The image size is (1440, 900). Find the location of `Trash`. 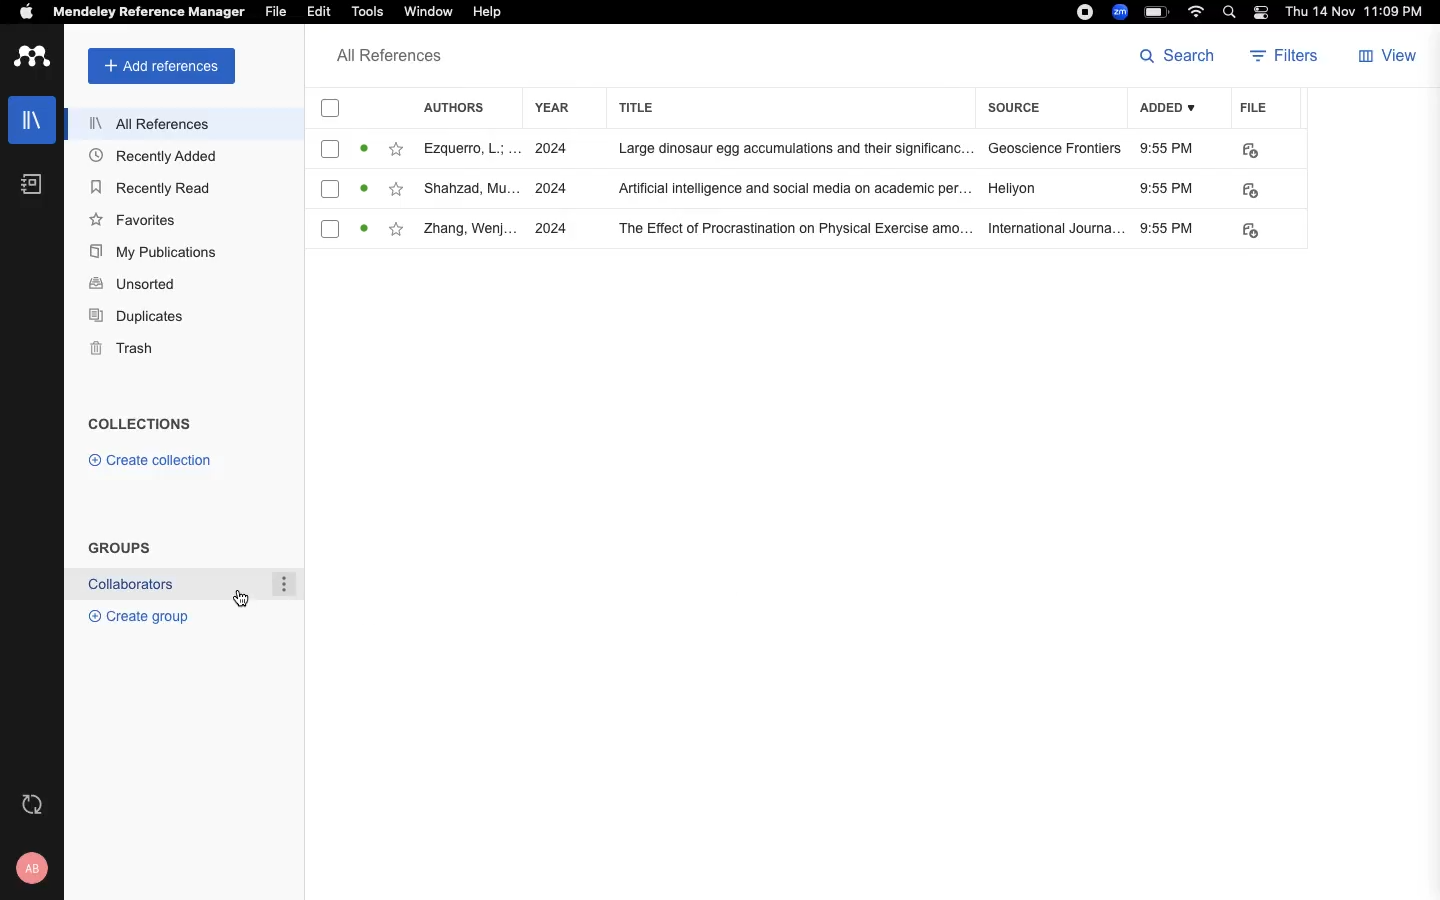

Trash is located at coordinates (130, 350).